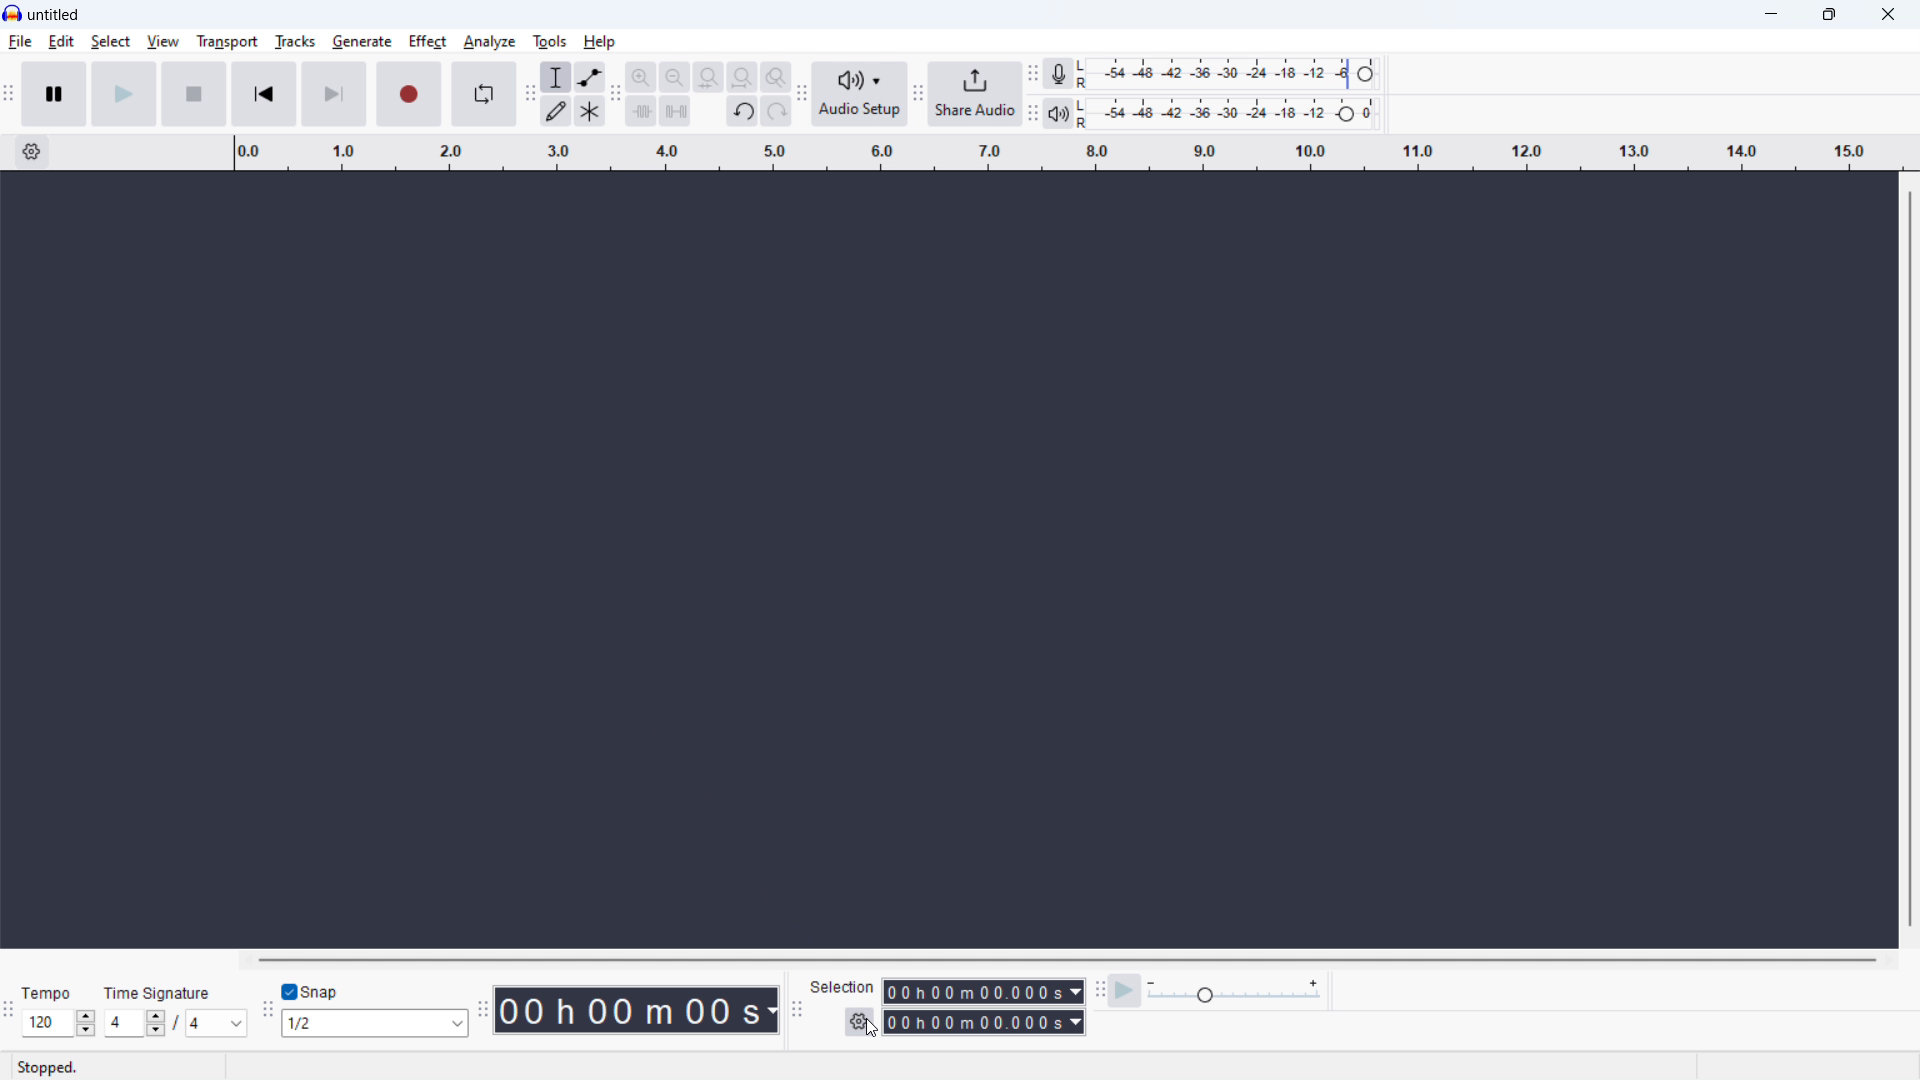  What do you see at coordinates (8, 96) in the screenshot?
I see `transport toolbar` at bounding box center [8, 96].